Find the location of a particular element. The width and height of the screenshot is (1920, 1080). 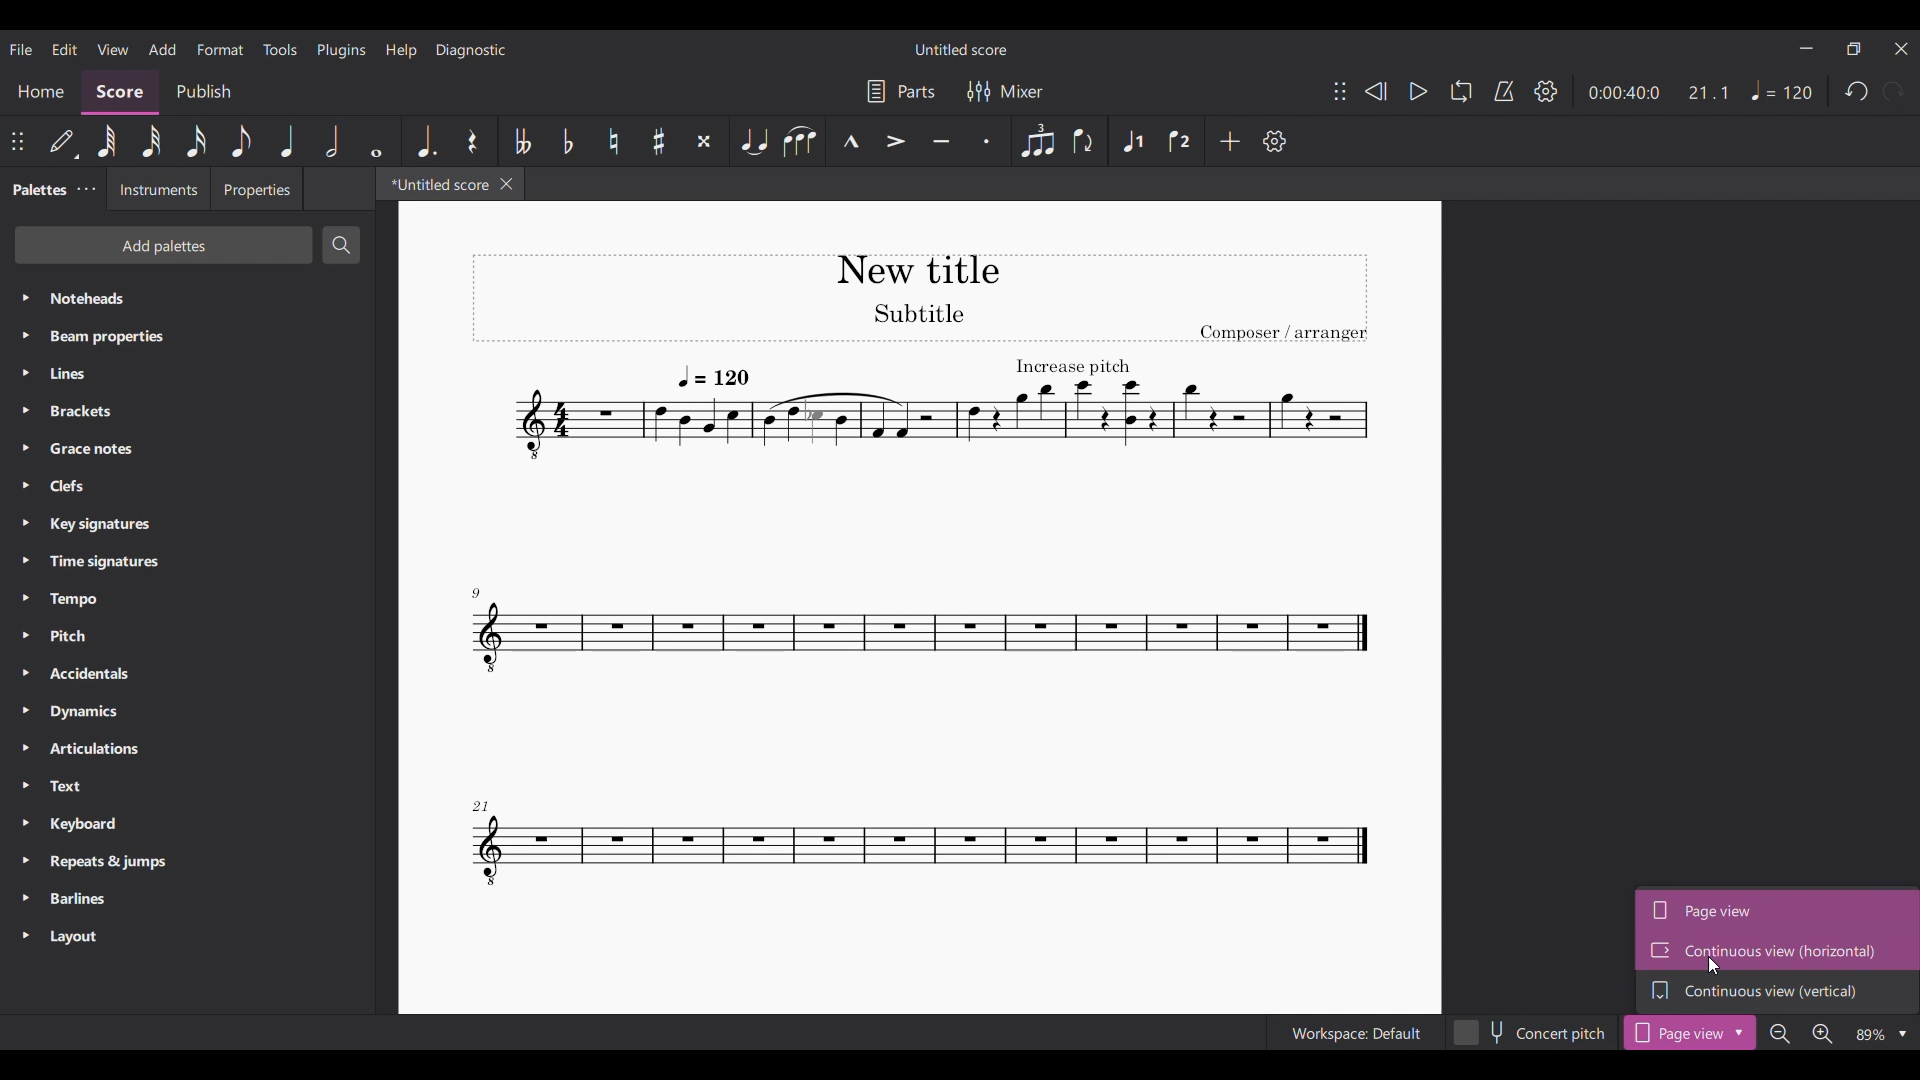

Plugins menu is located at coordinates (341, 50).